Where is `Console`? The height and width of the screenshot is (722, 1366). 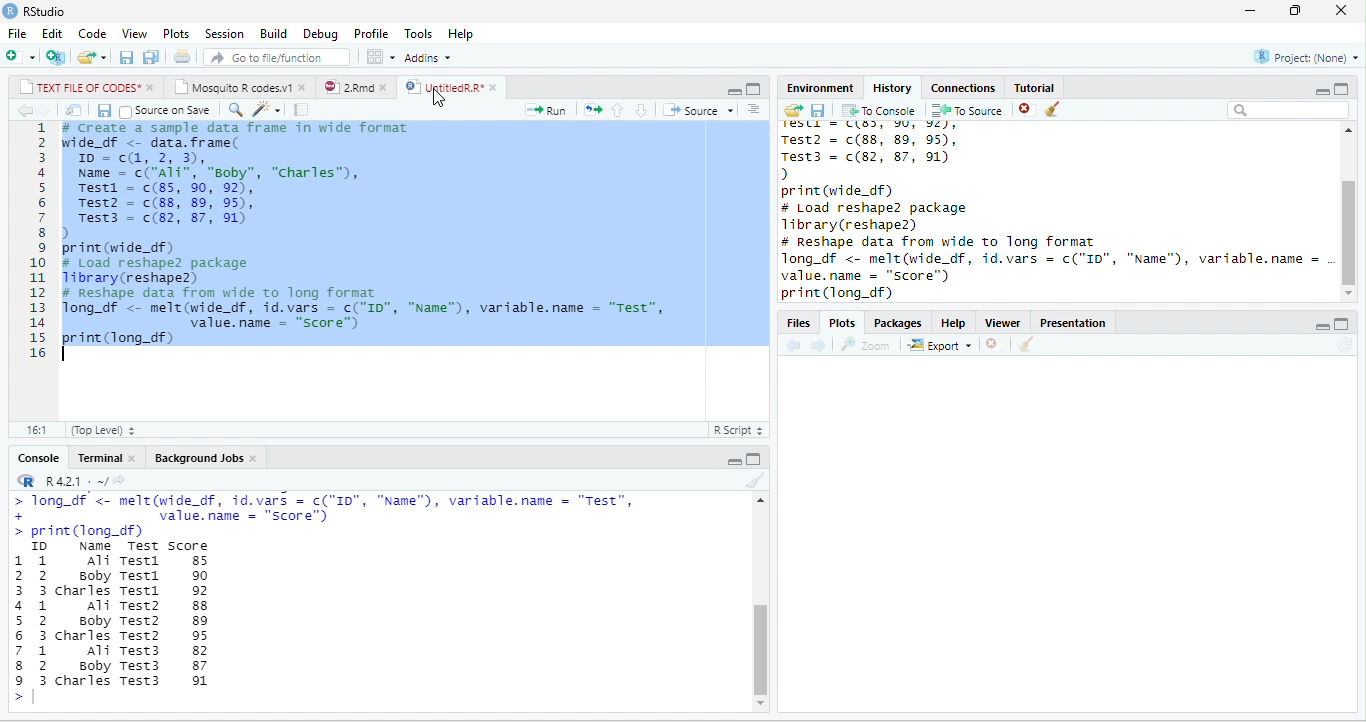 Console is located at coordinates (38, 457).